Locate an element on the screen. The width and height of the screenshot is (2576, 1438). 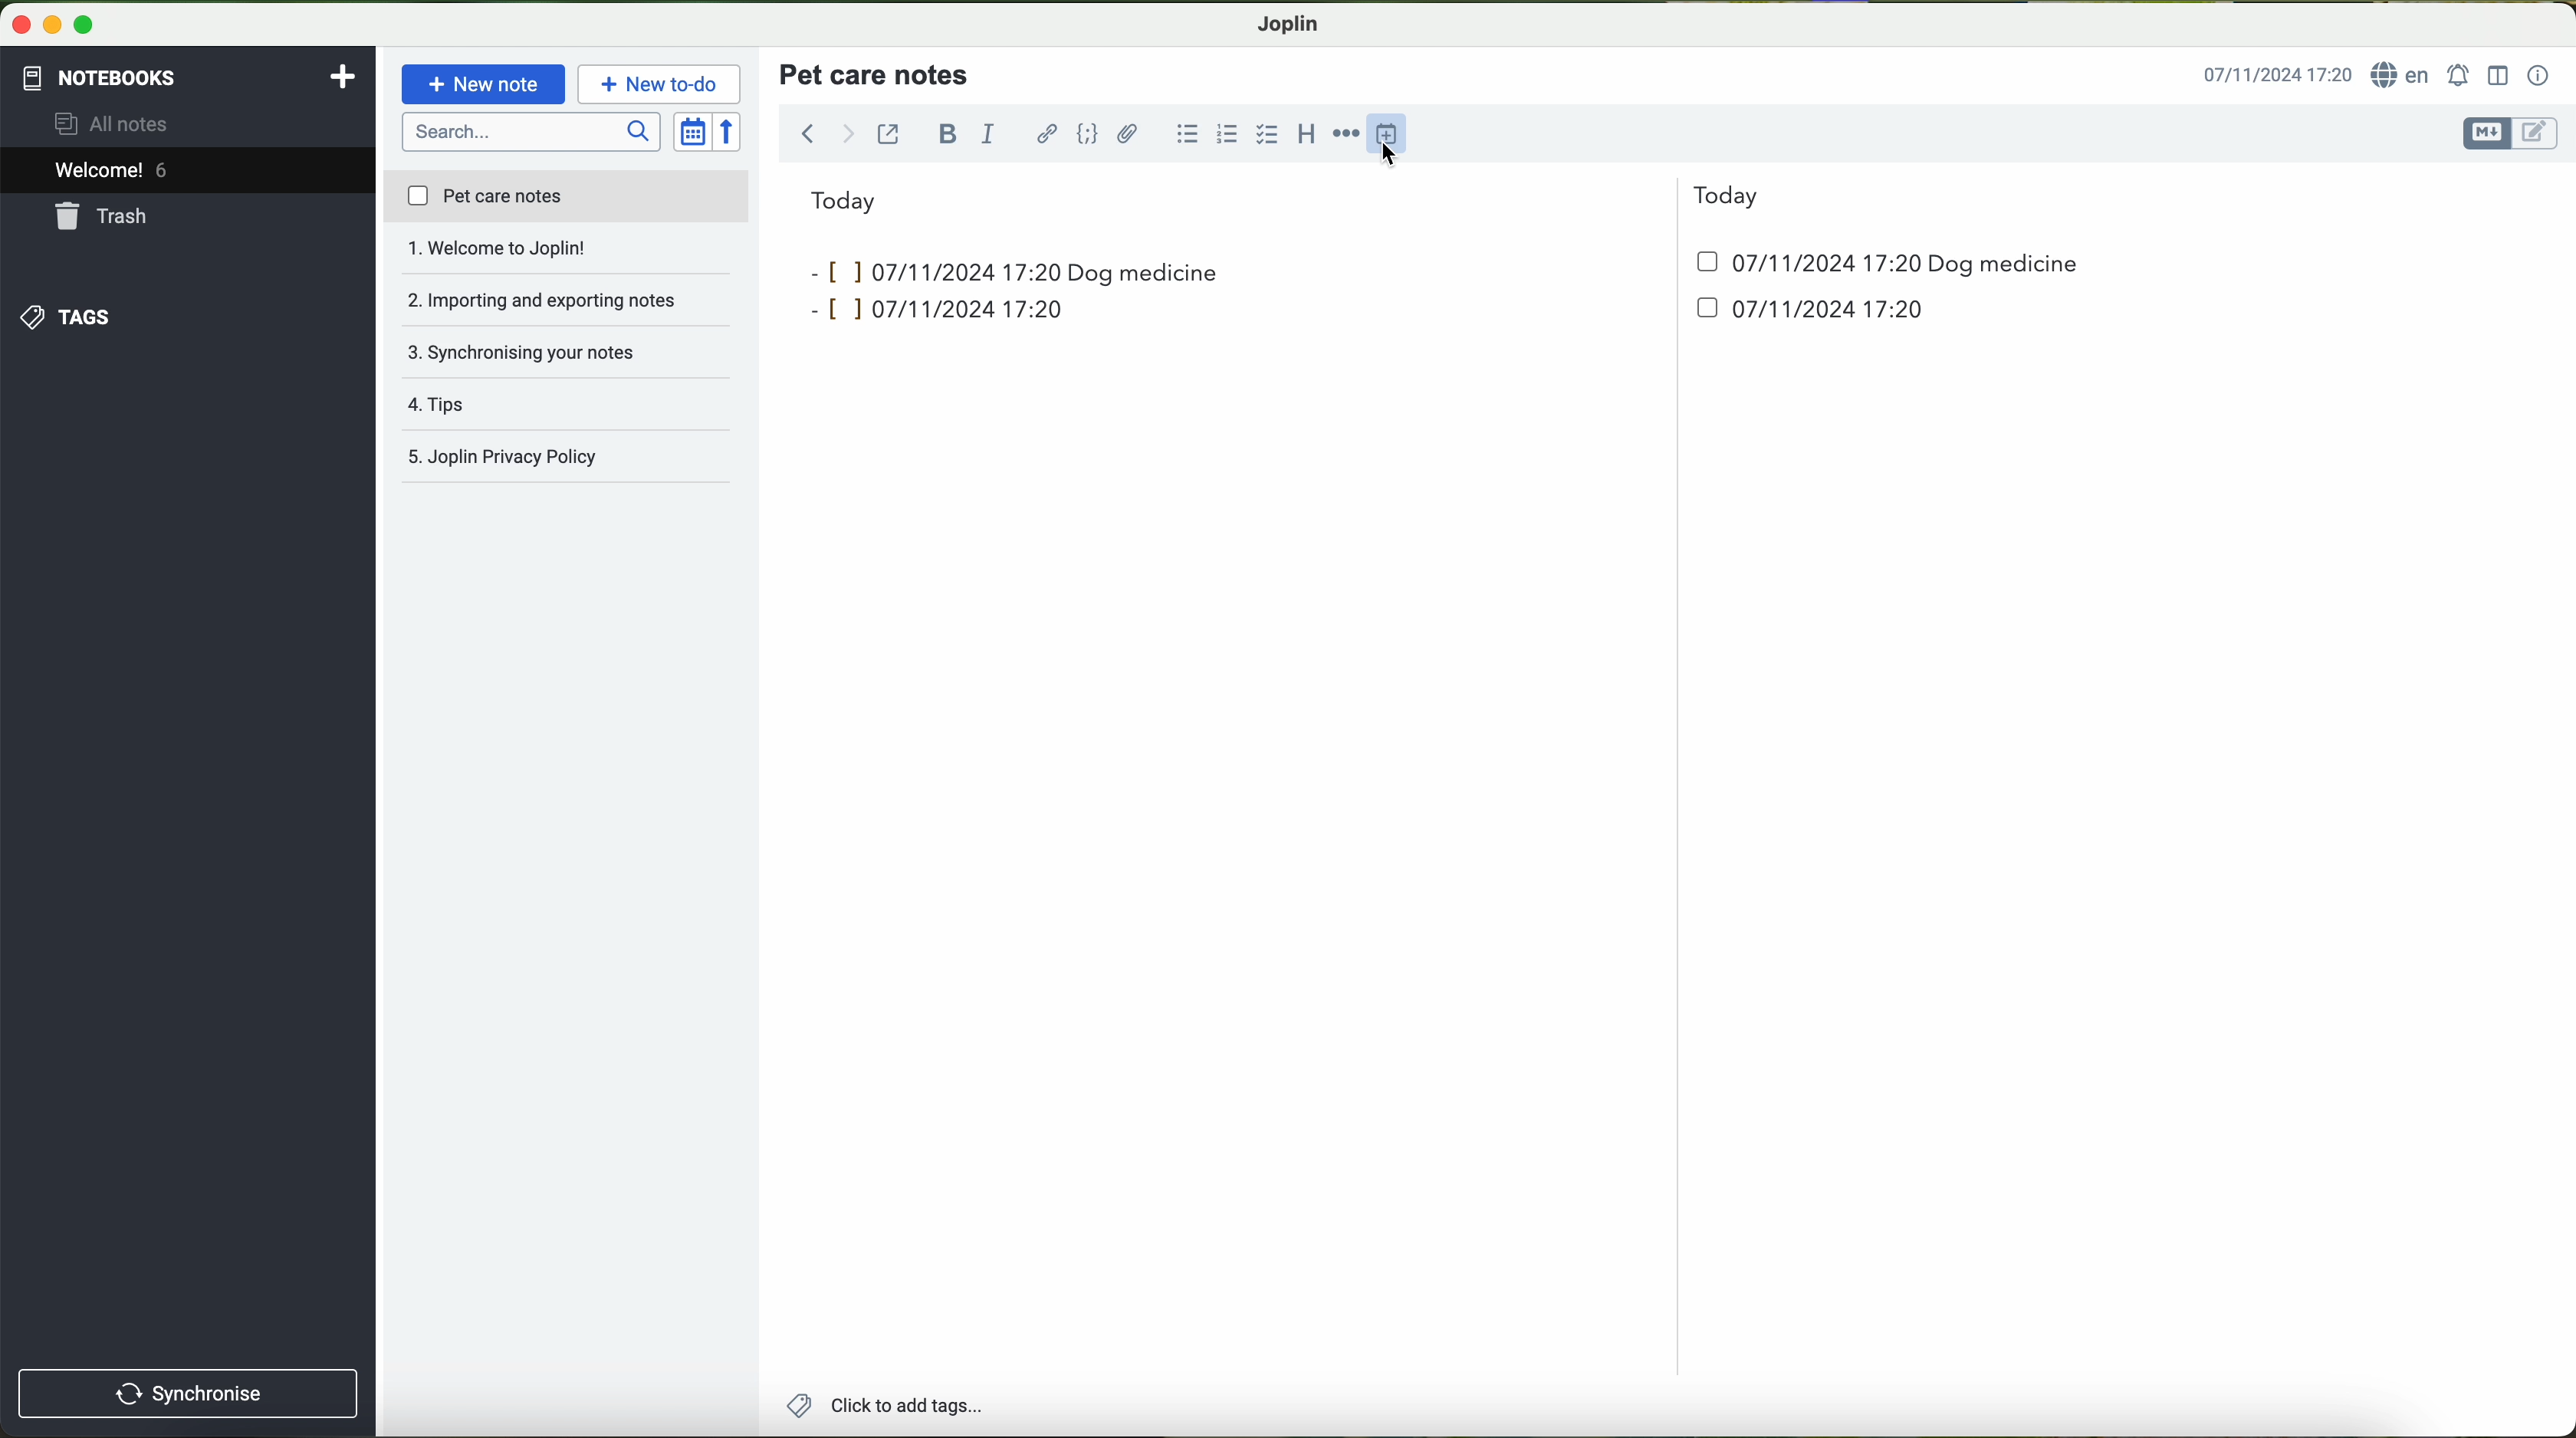
code is located at coordinates (1087, 133).